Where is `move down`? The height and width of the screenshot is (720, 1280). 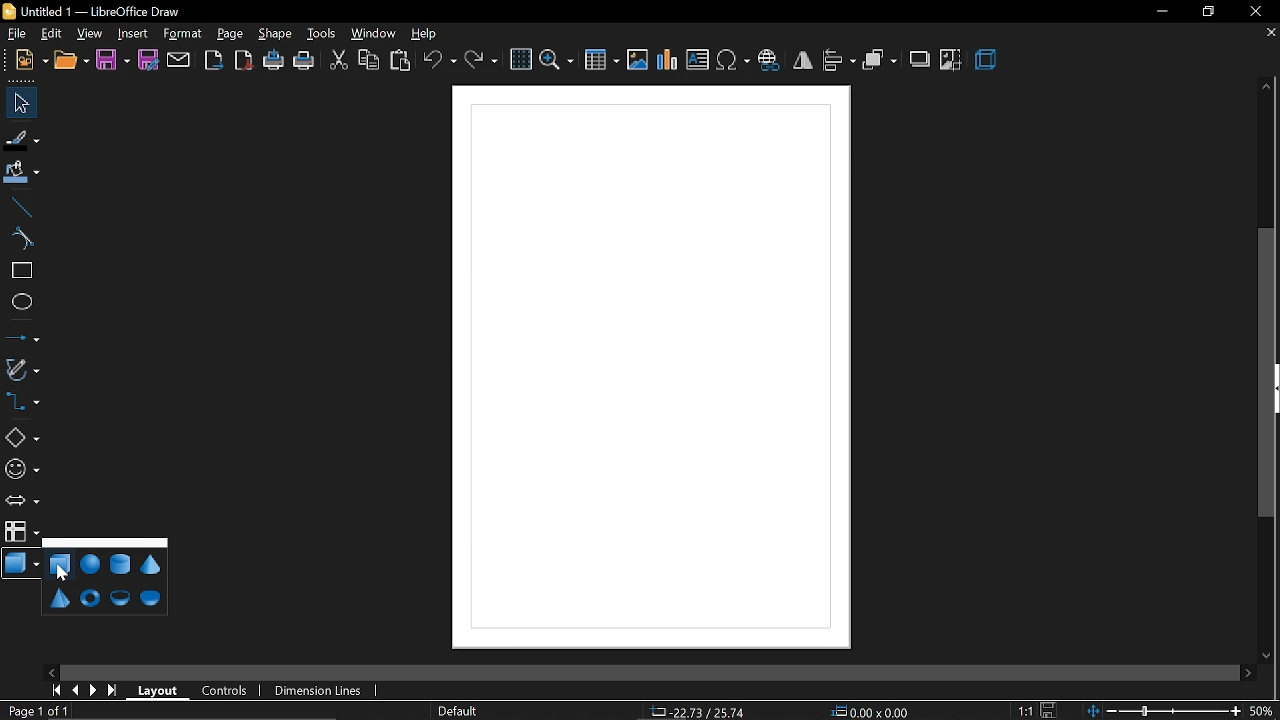
move down is located at coordinates (1266, 655).